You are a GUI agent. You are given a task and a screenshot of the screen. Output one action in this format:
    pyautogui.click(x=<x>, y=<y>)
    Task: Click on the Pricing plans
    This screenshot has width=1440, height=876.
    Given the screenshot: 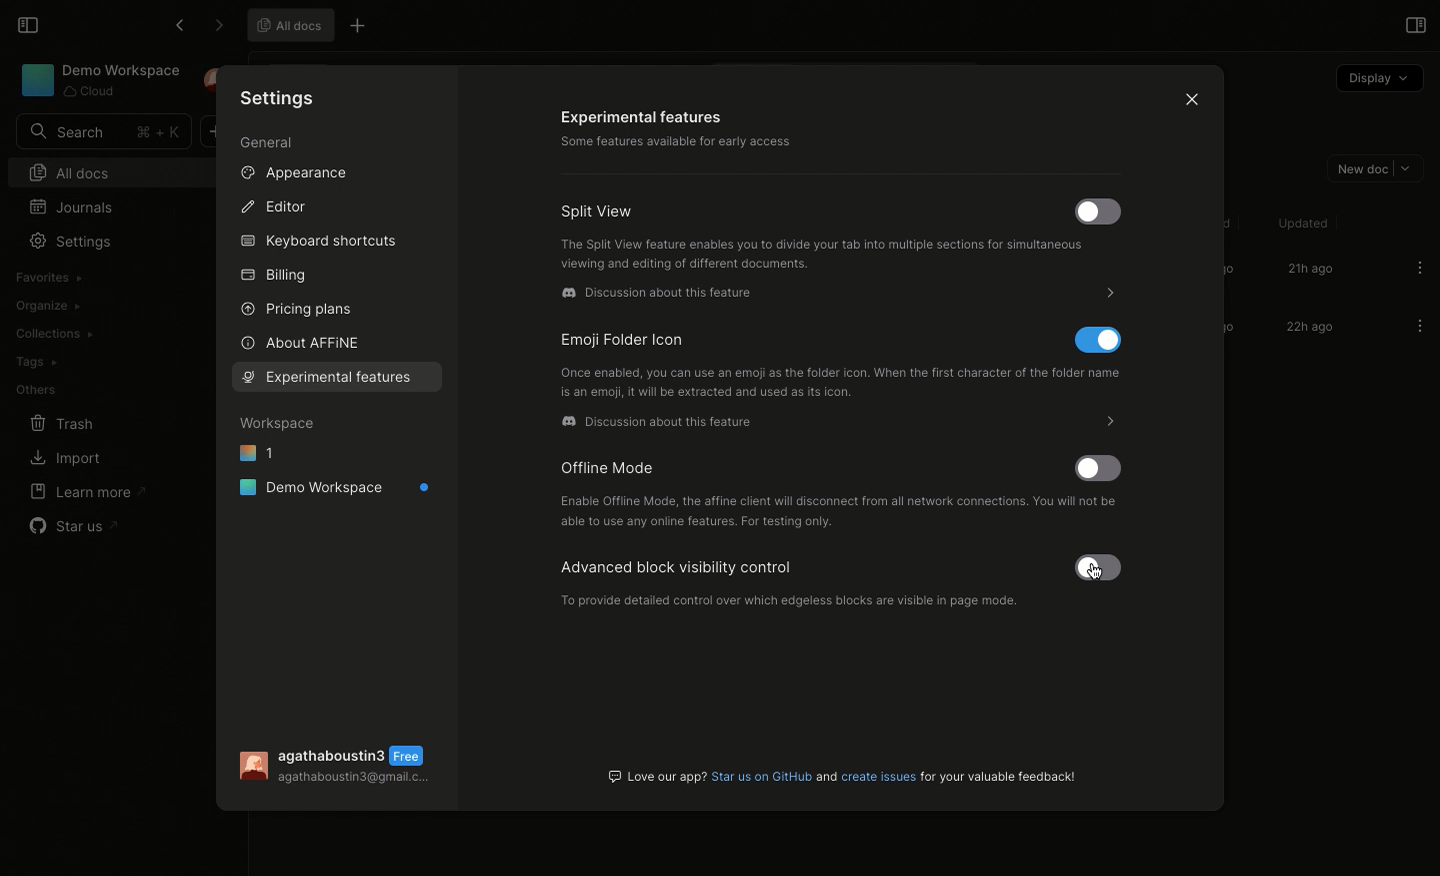 What is the action you would take?
    pyautogui.click(x=295, y=310)
    